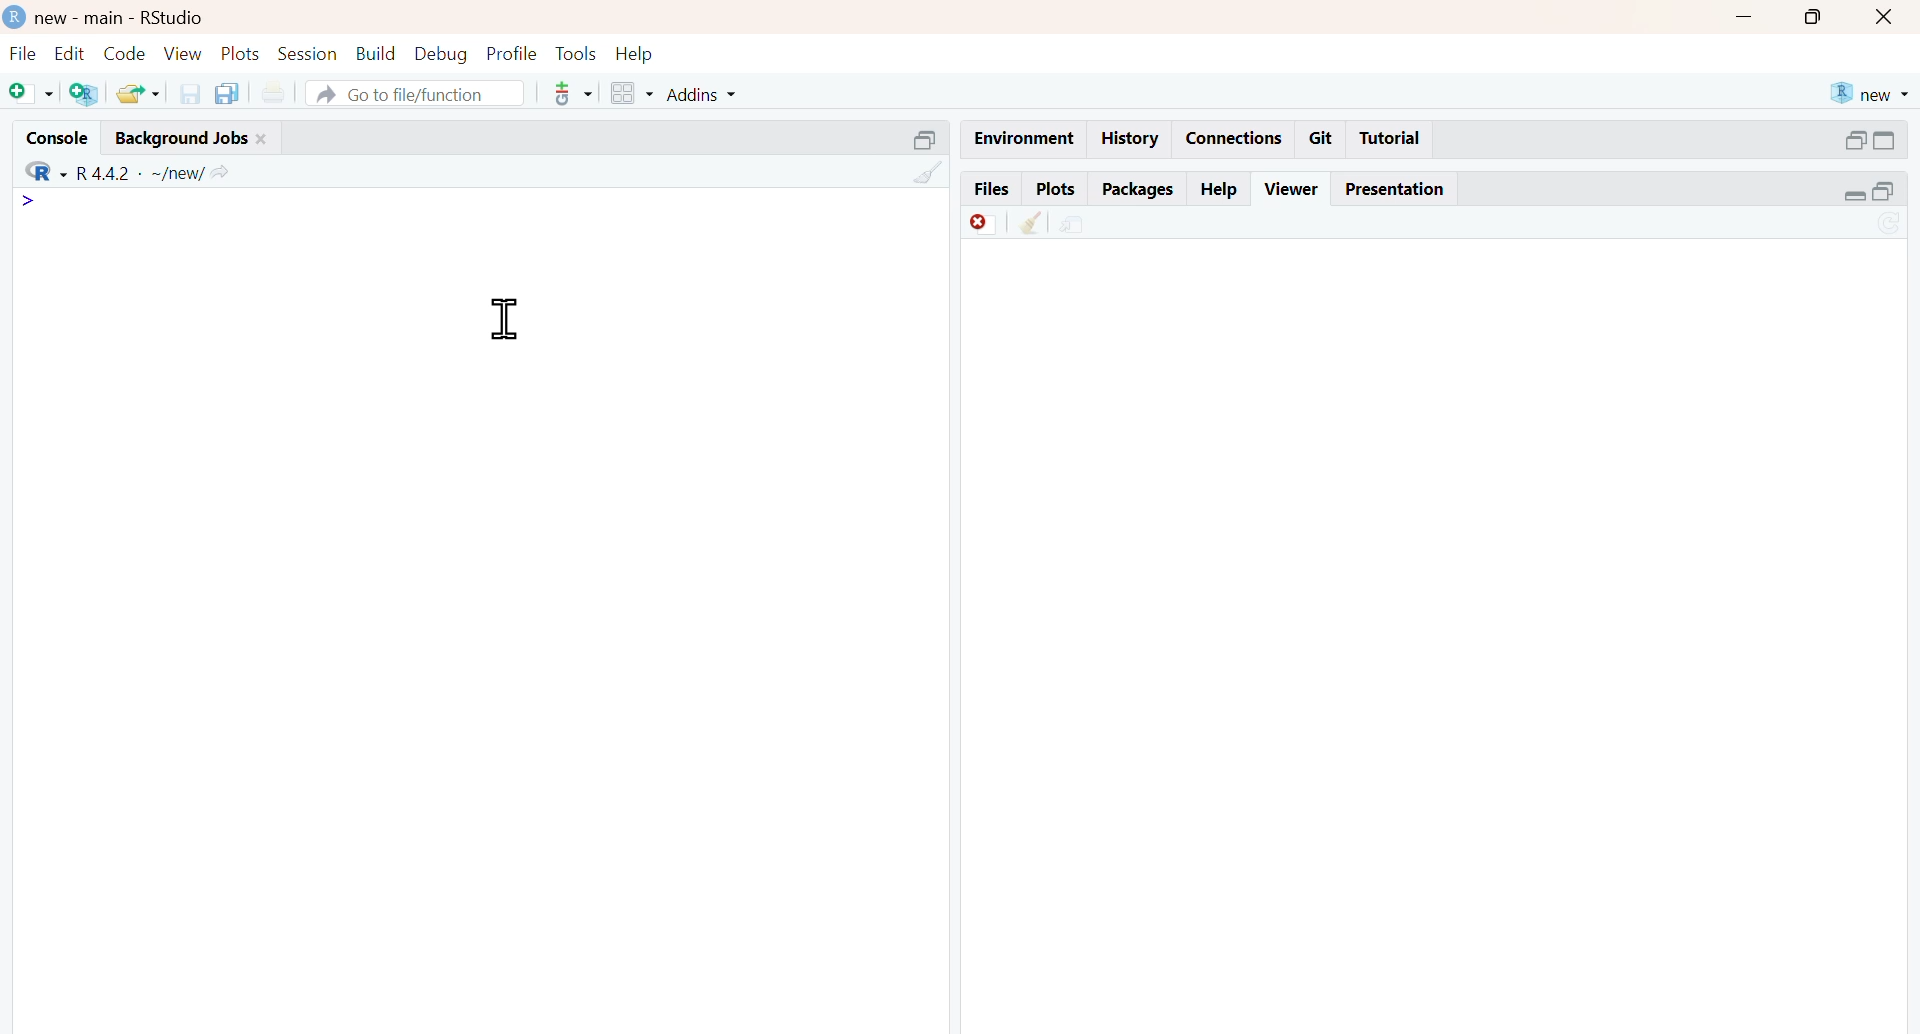 The height and width of the screenshot is (1034, 1920). I want to click on plots, so click(1055, 190).